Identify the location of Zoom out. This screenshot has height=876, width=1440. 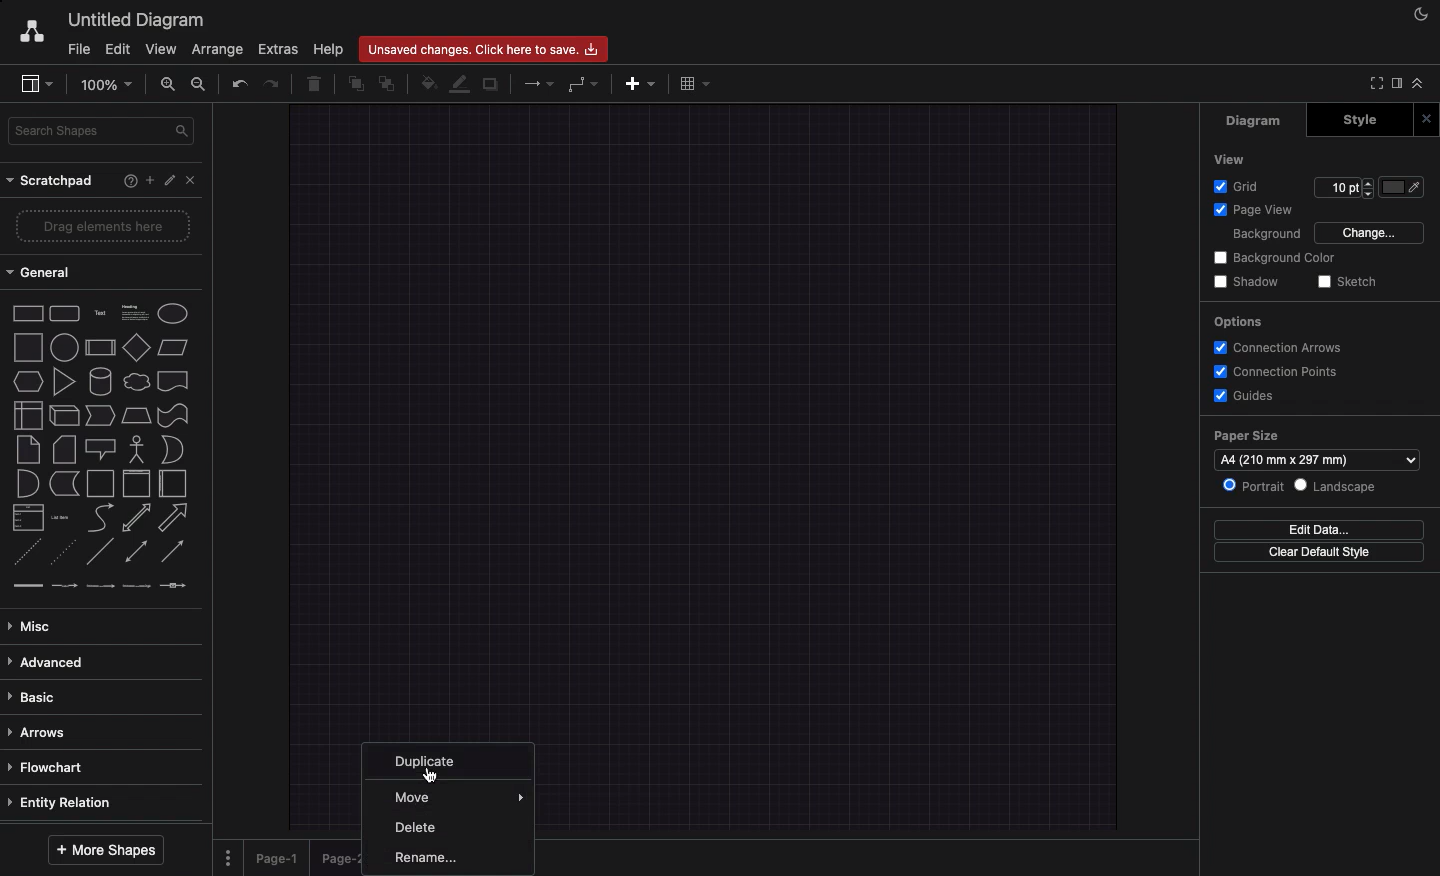
(199, 86).